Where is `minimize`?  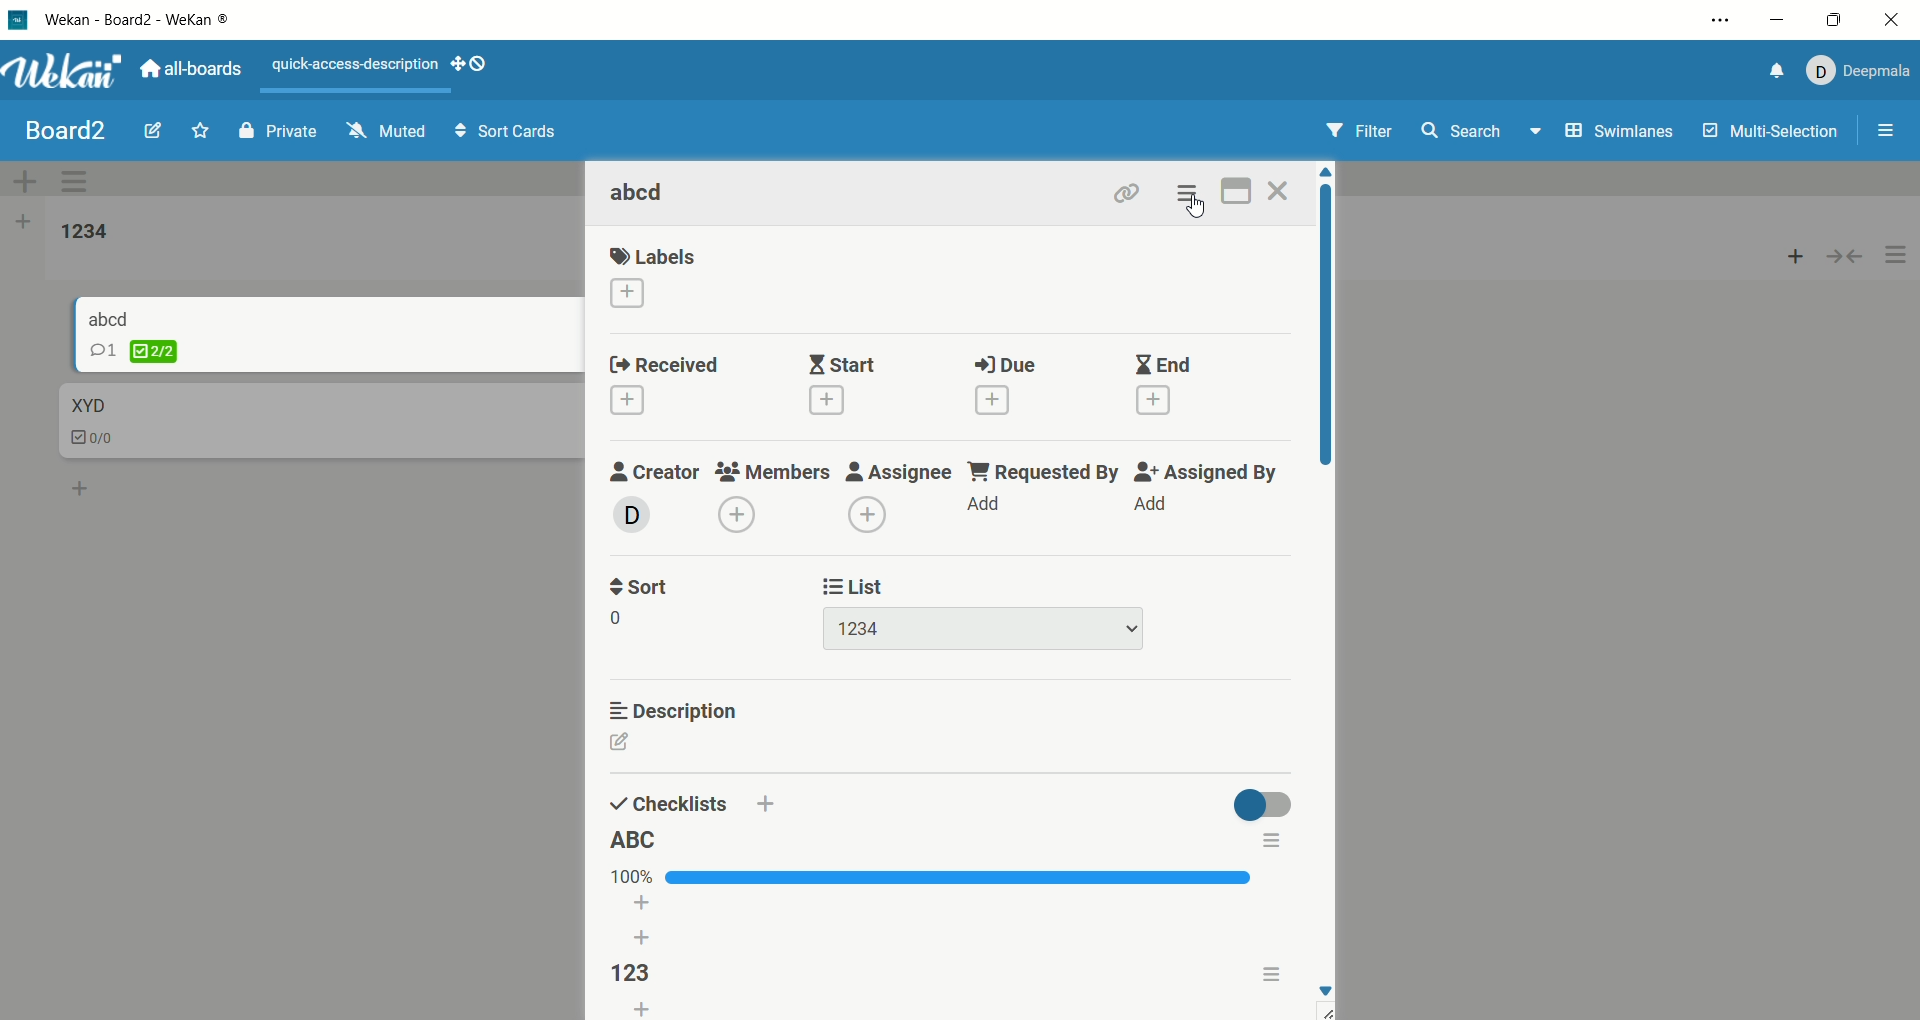 minimize is located at coordinates (1779, 23).